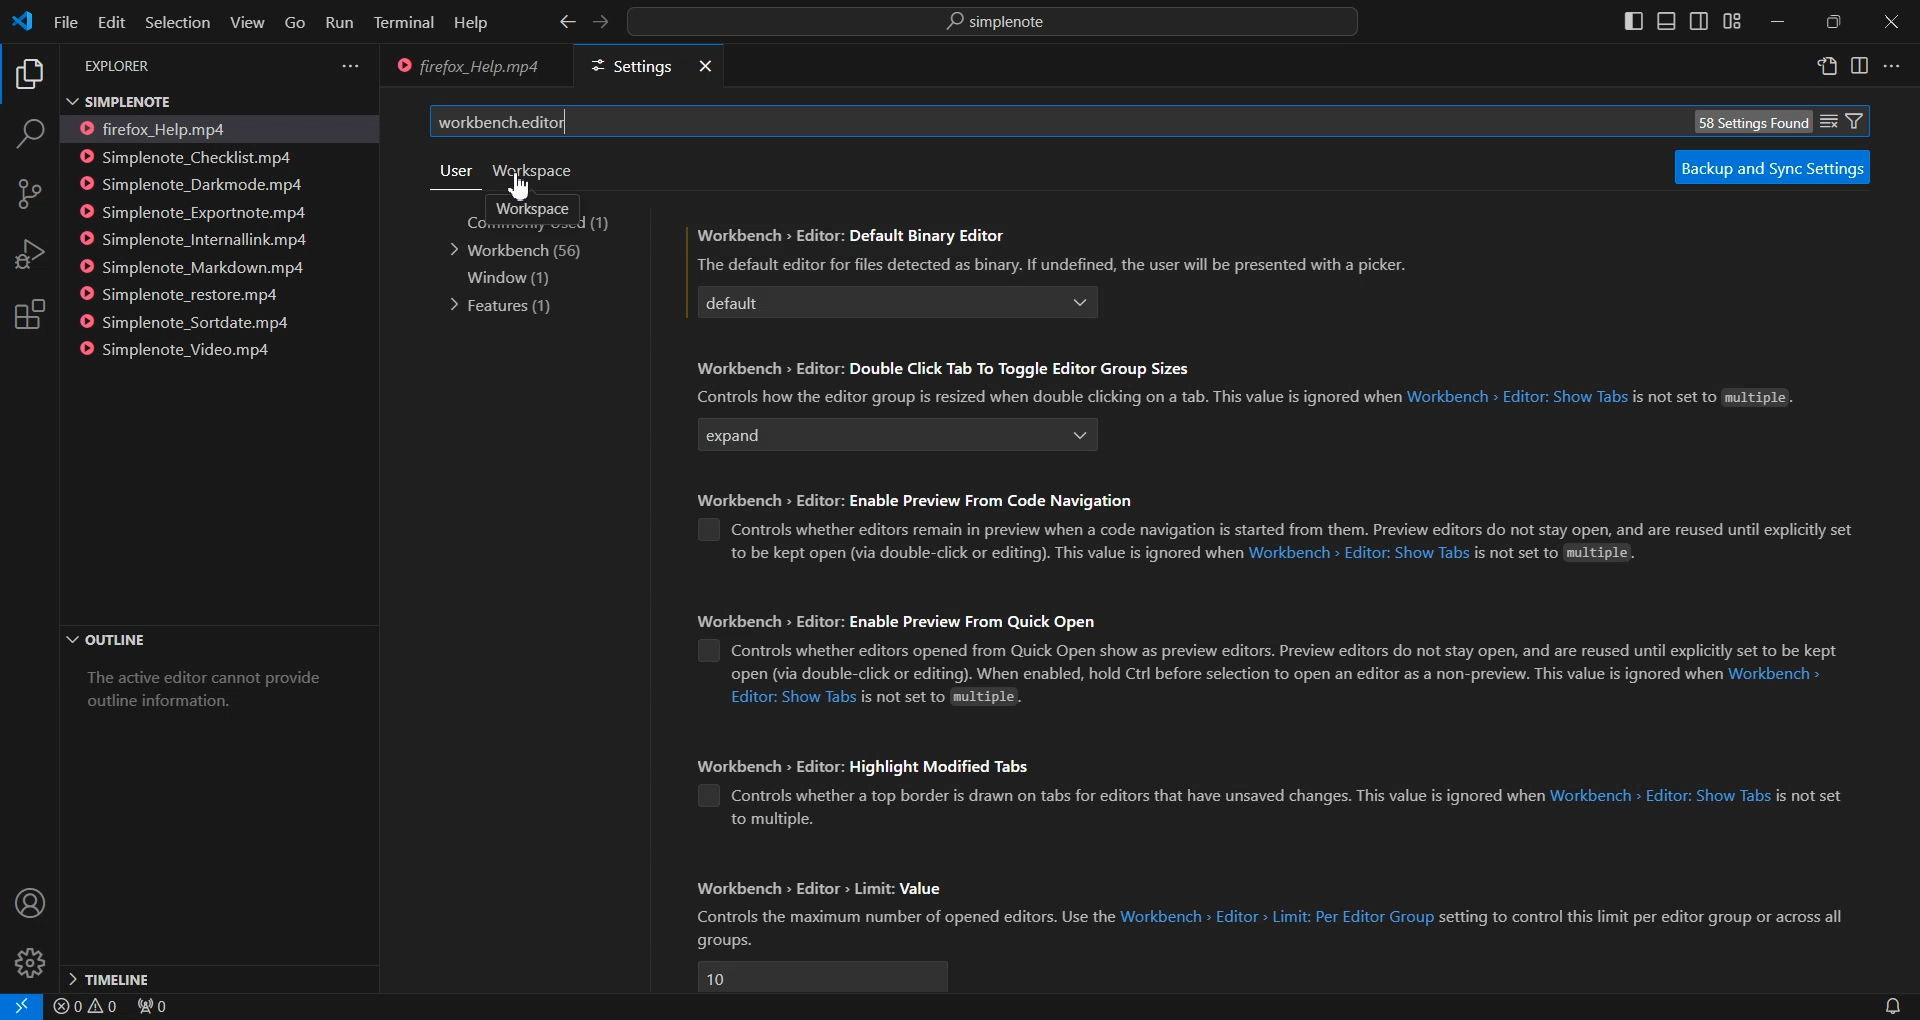  I want to click on Filter setting, so click(1856, 120).